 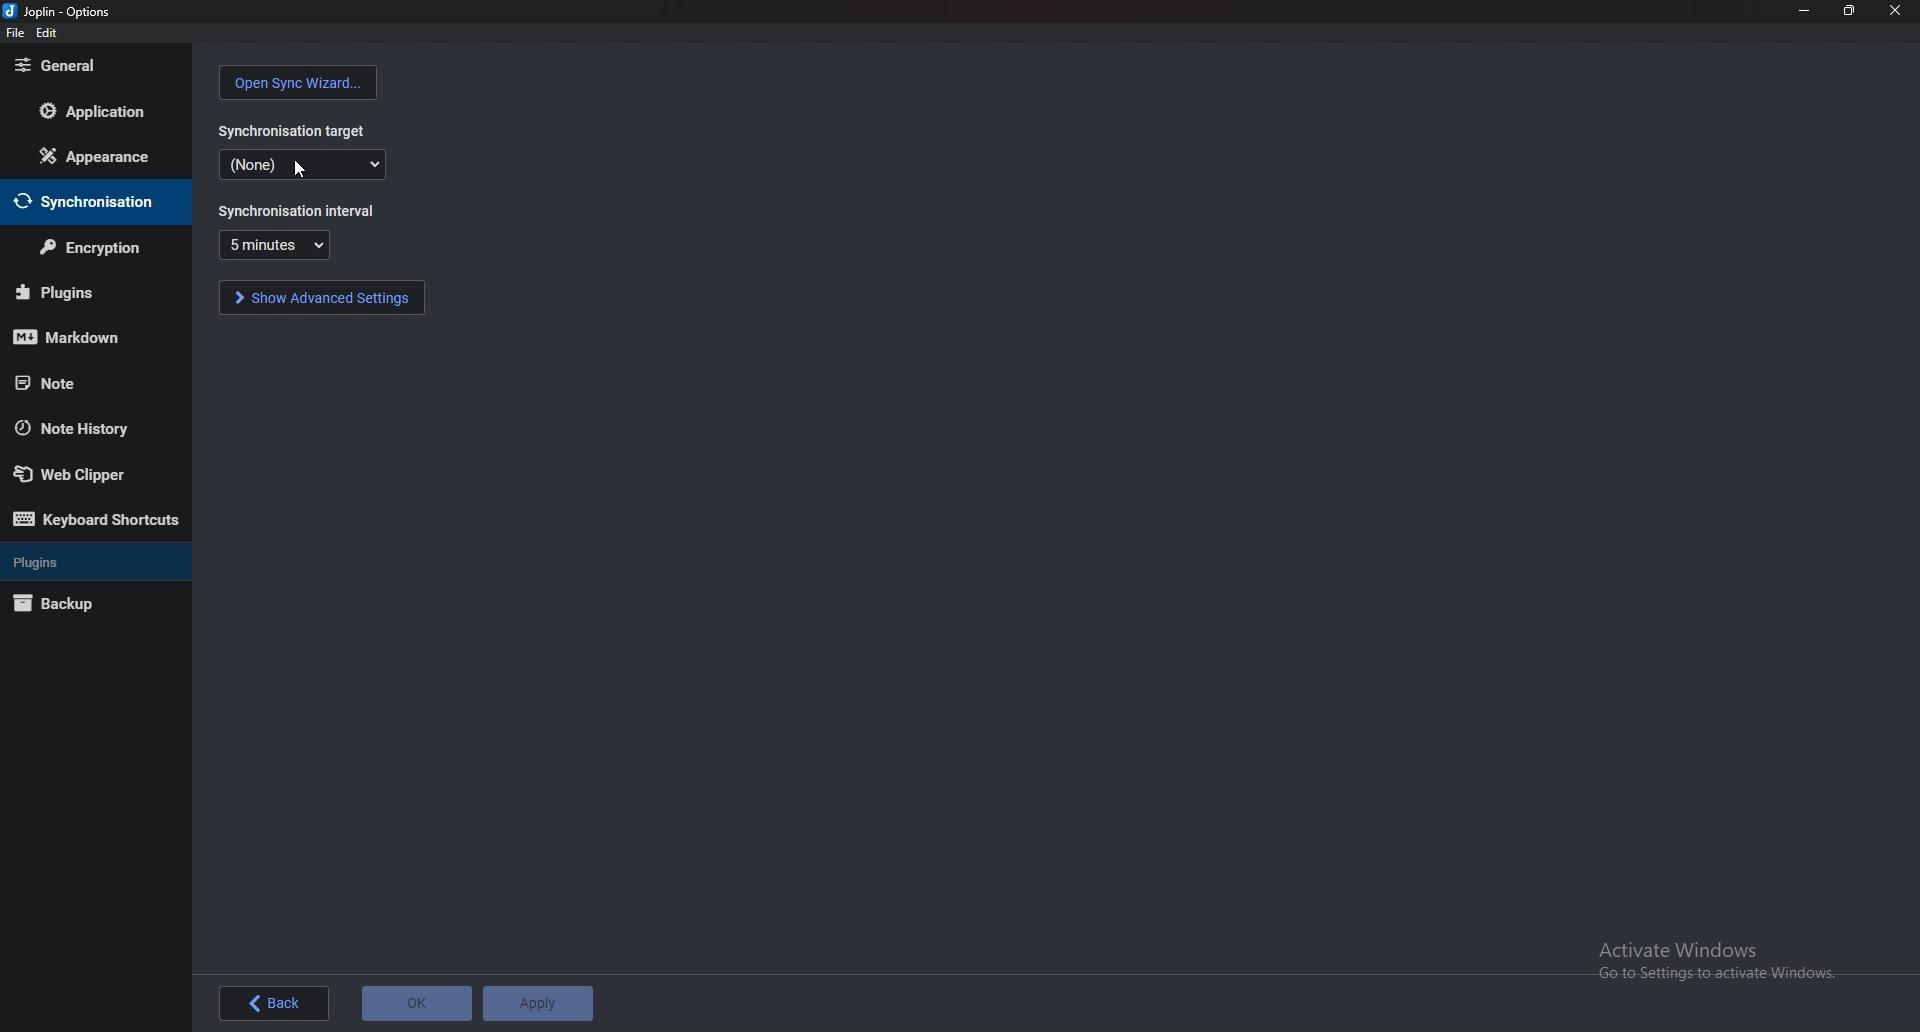 What do you see at coordinates (15, 33) in the screenshot?
I see `file` at bounding box center [15, 33].